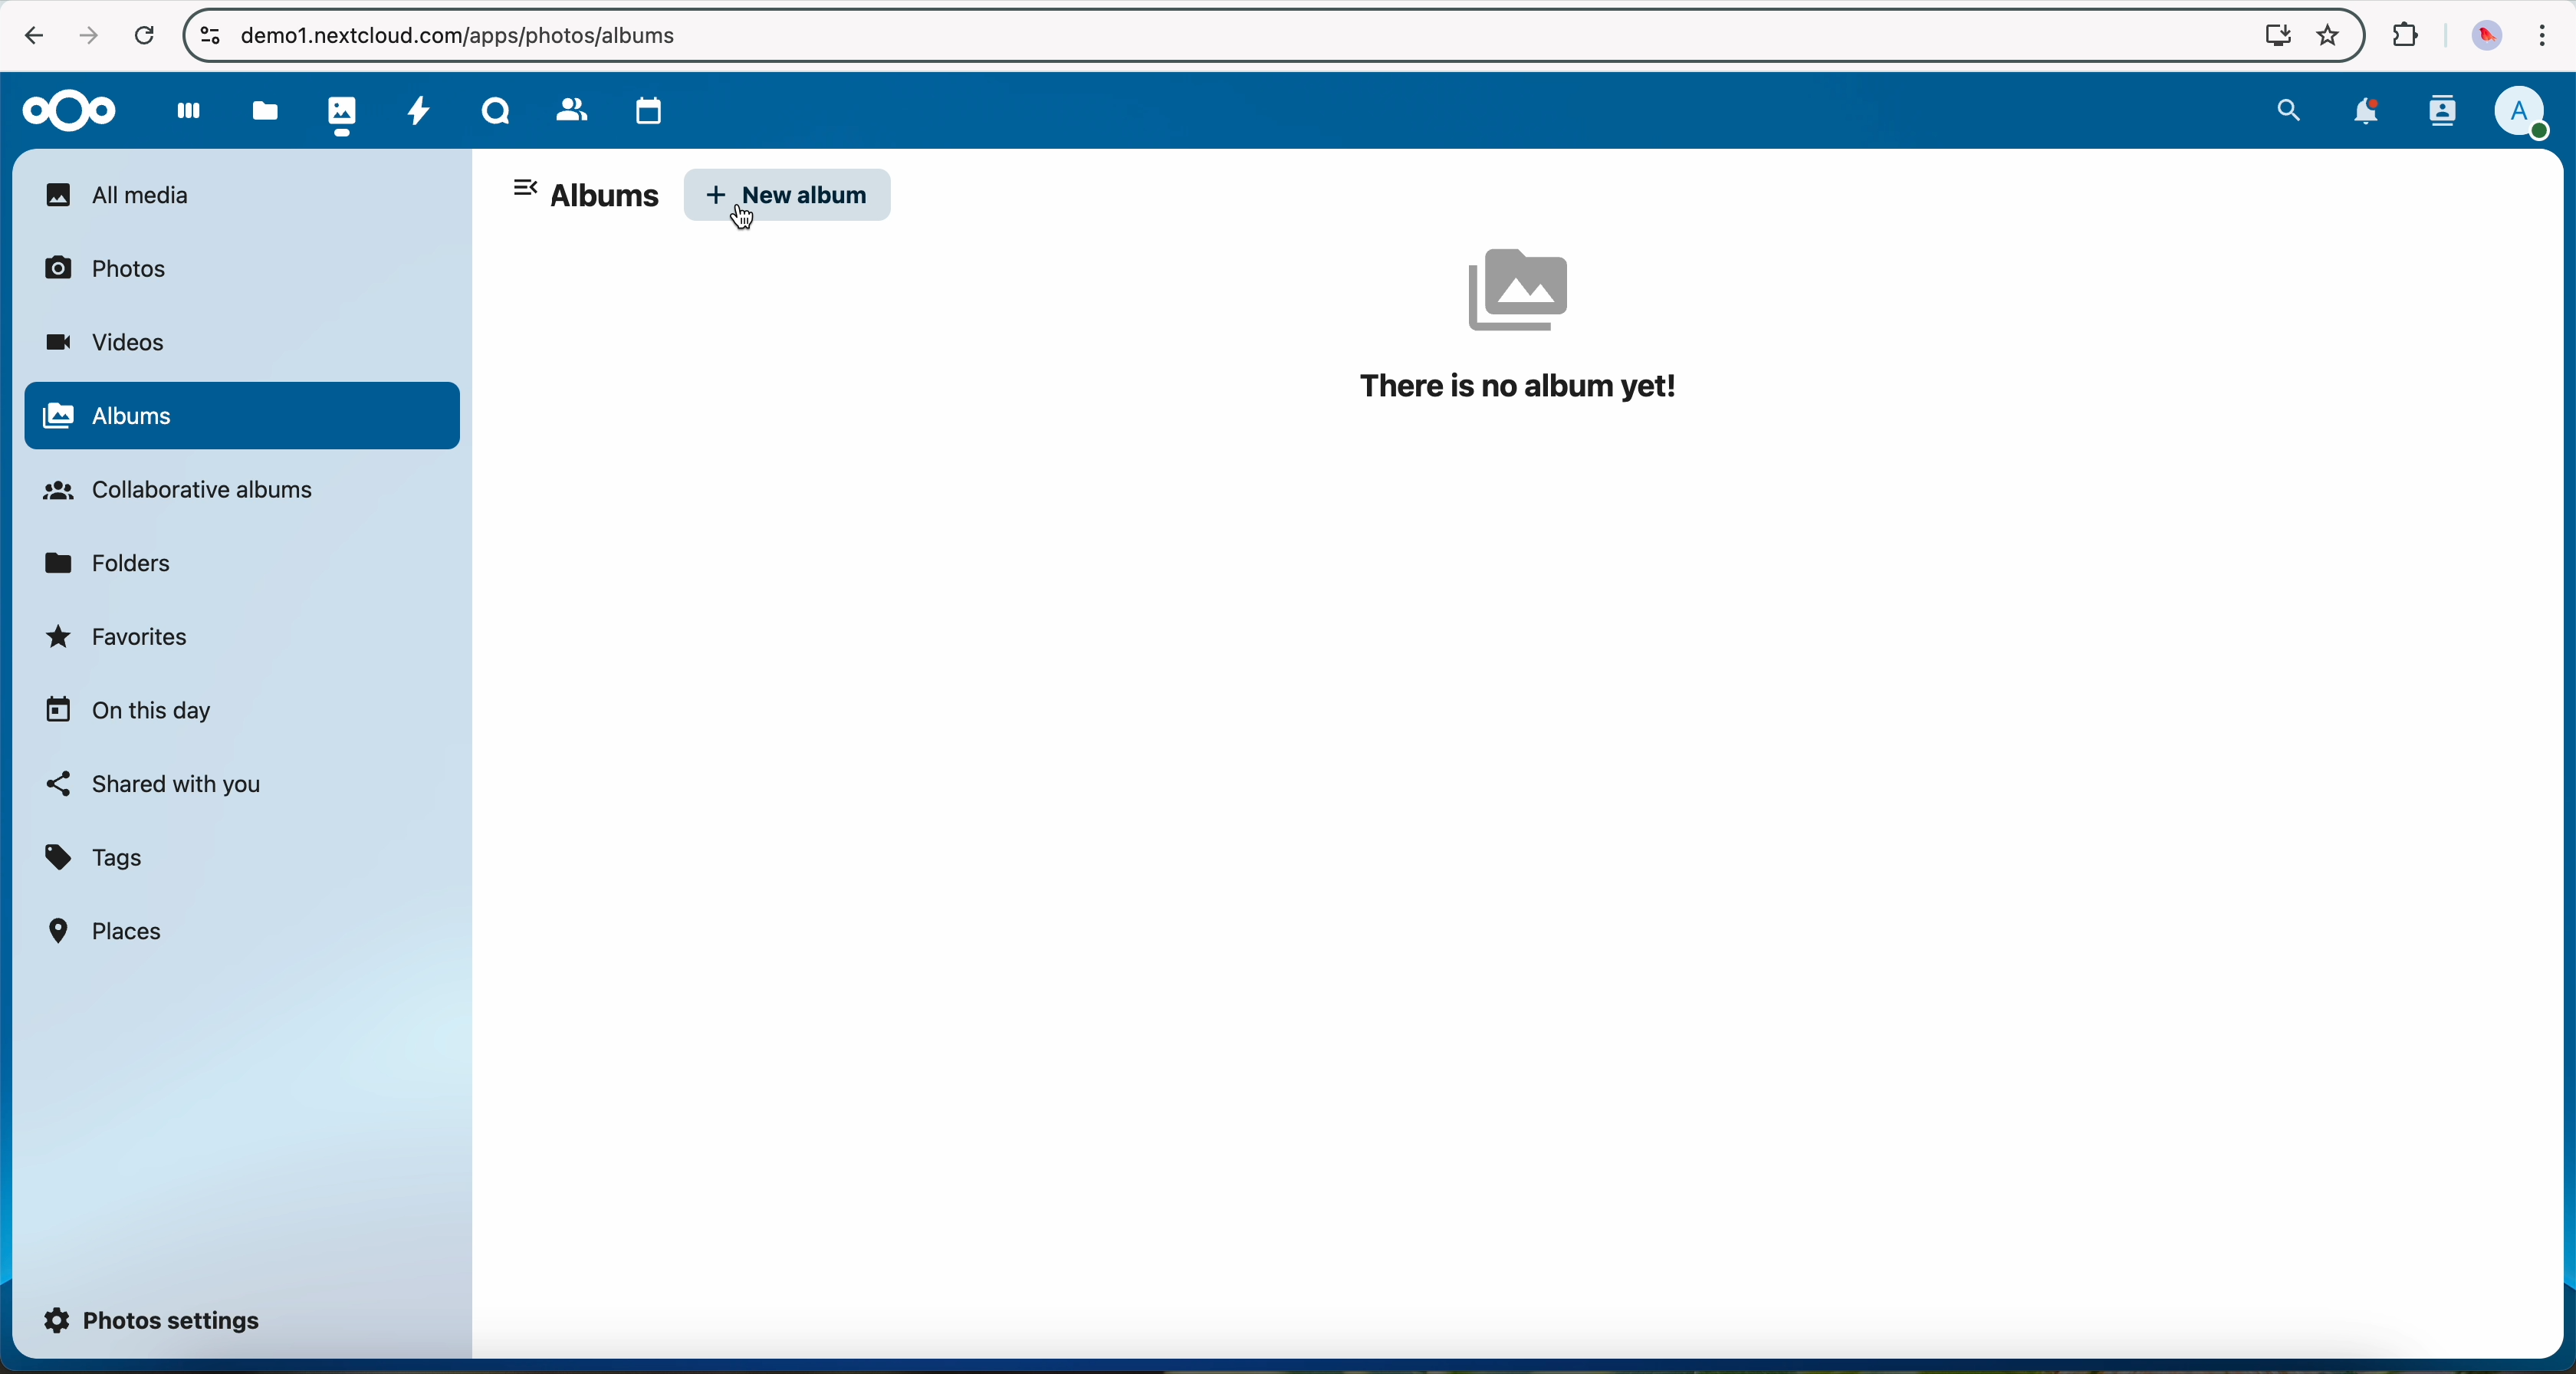 Image resolution: width=2576 pixels, height=1374 pixels. What do you see at coordinates (2326, 38) in the screenshot?
I see `favorites` at bounding box center [2326, 38].